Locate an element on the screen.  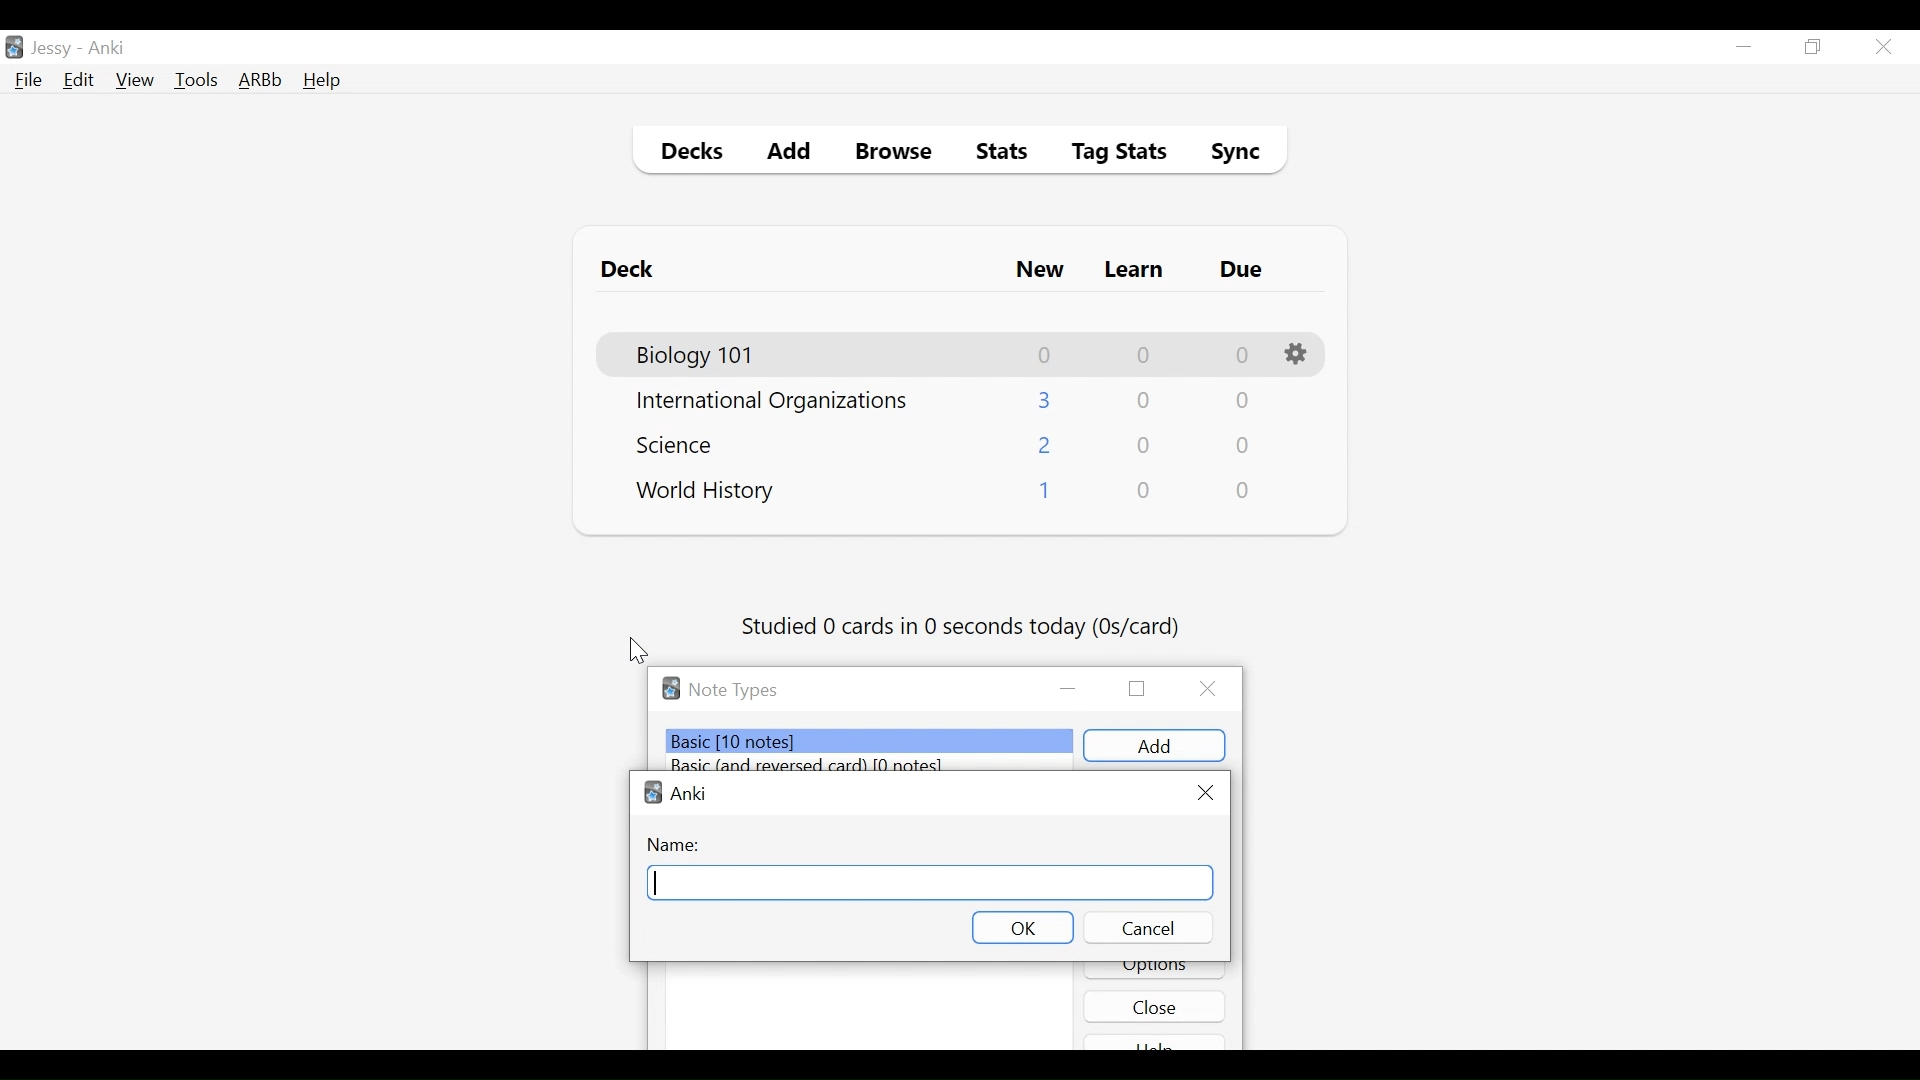
Learn Card Count is located at coordinates (1145, 446).